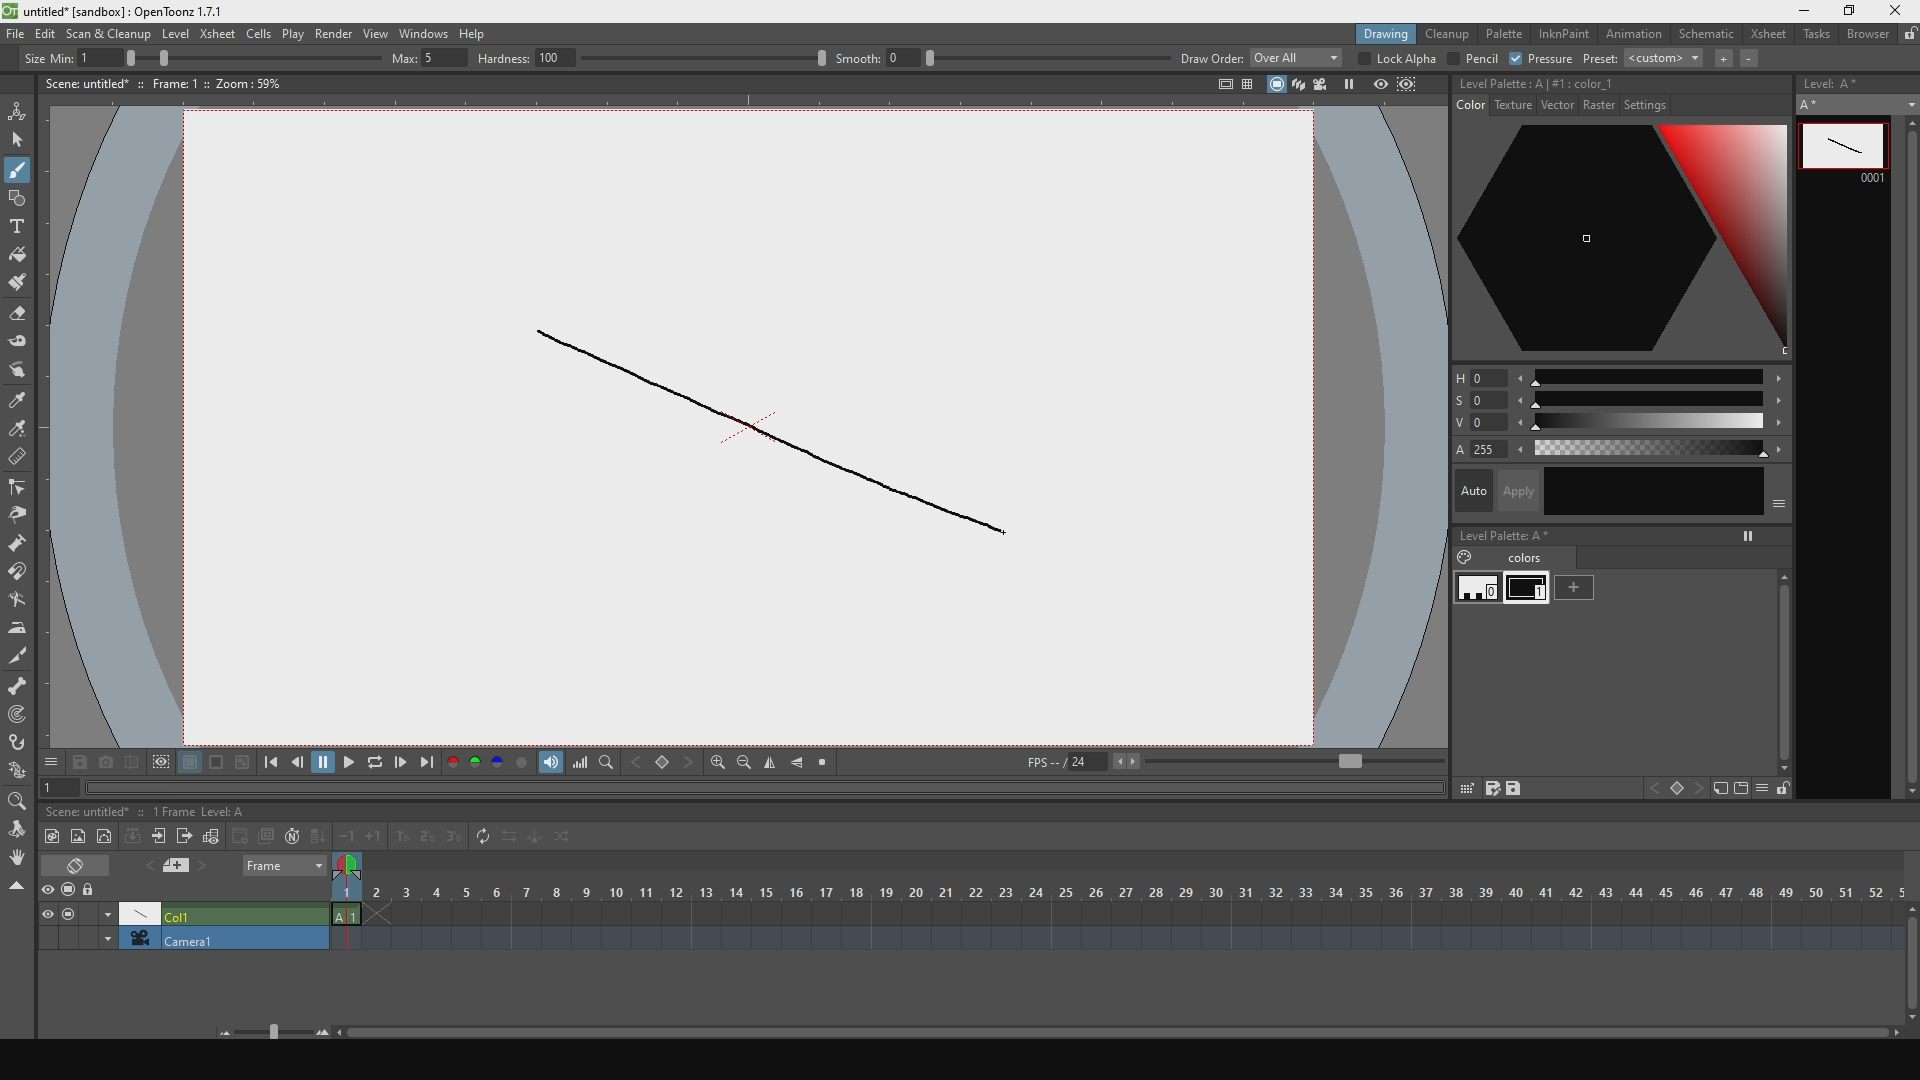  I want to click on zoom, so click(19, 802).